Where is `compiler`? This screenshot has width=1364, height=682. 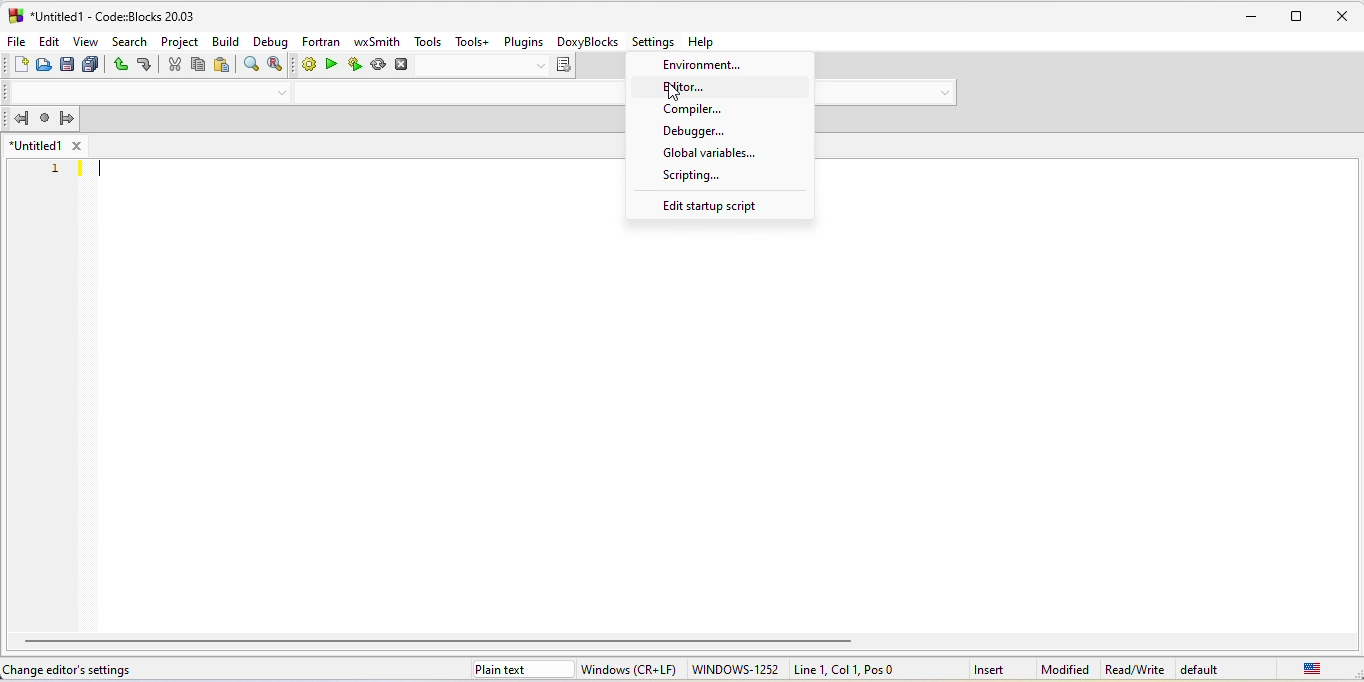
compiler is located at coordinates (697, 110).